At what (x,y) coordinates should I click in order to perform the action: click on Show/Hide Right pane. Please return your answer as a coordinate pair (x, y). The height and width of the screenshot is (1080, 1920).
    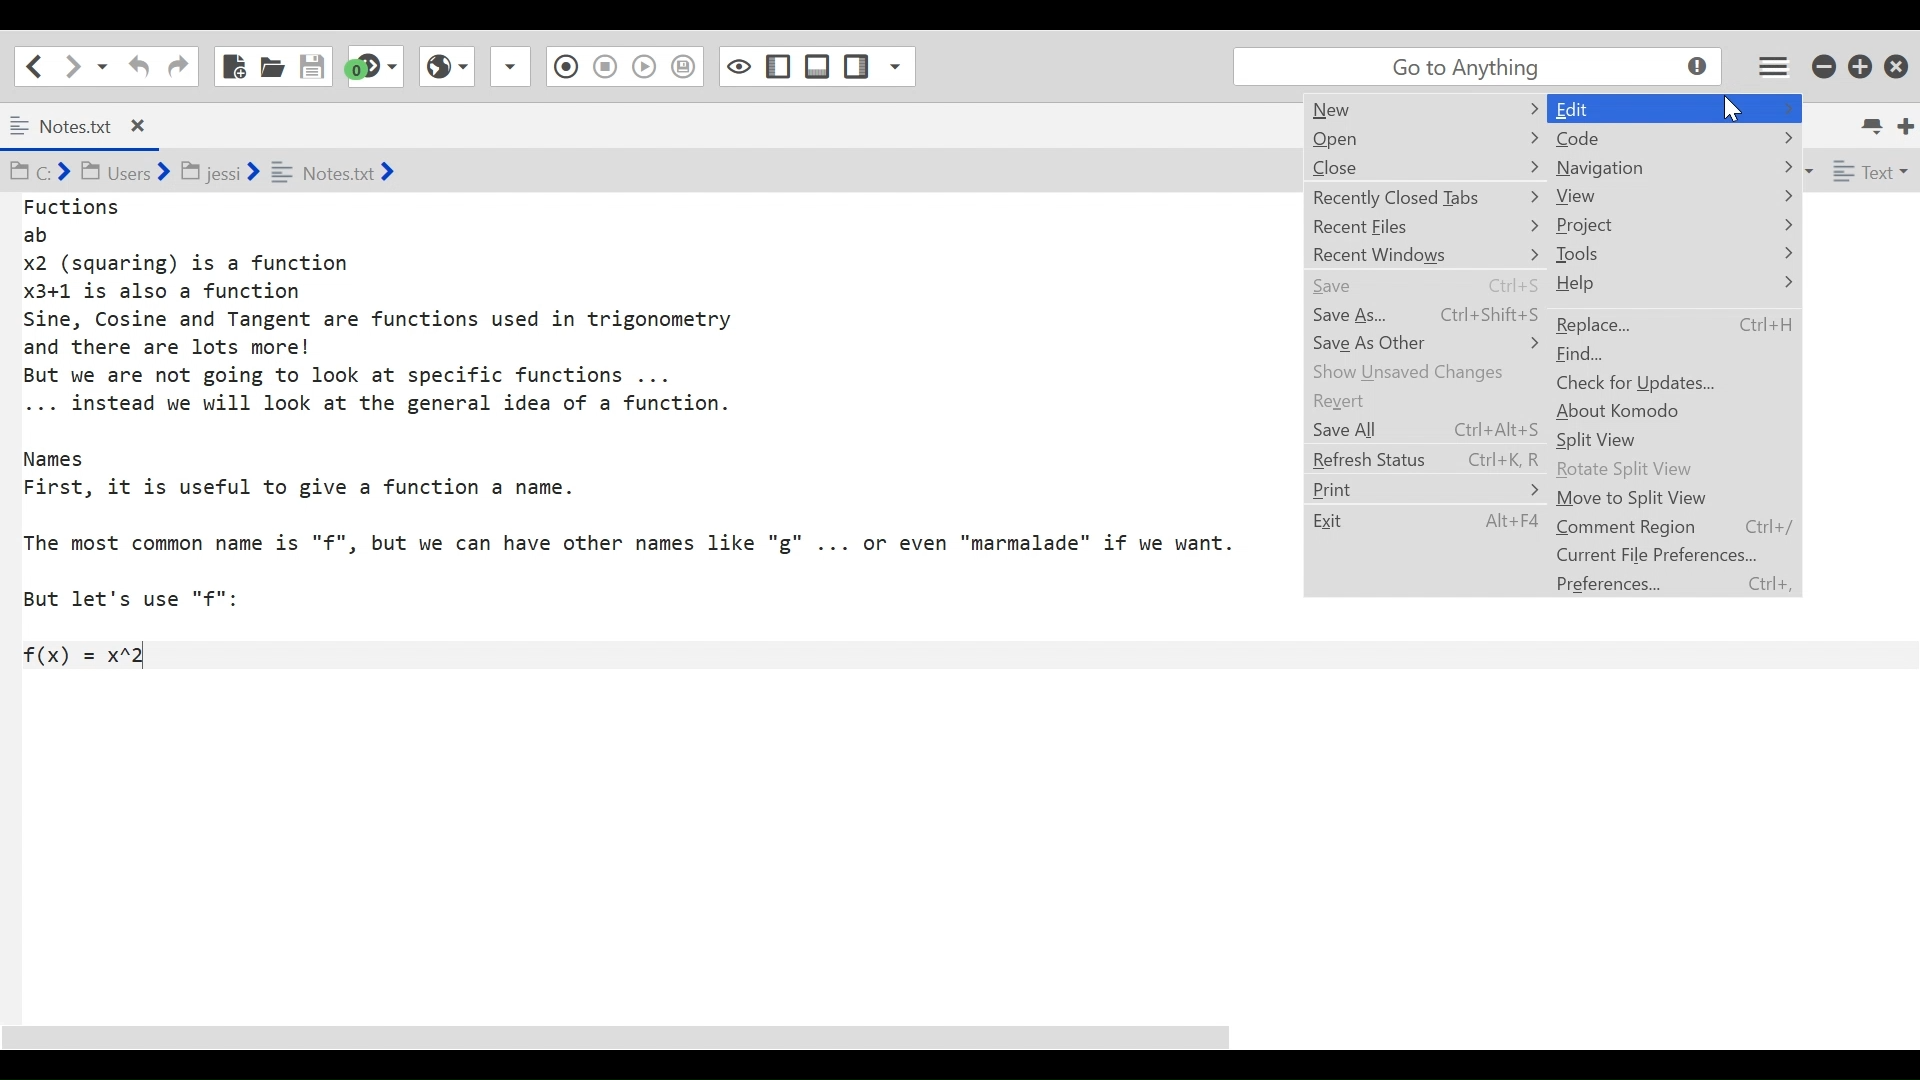
    Looking at the image, I should click on (737, 65).